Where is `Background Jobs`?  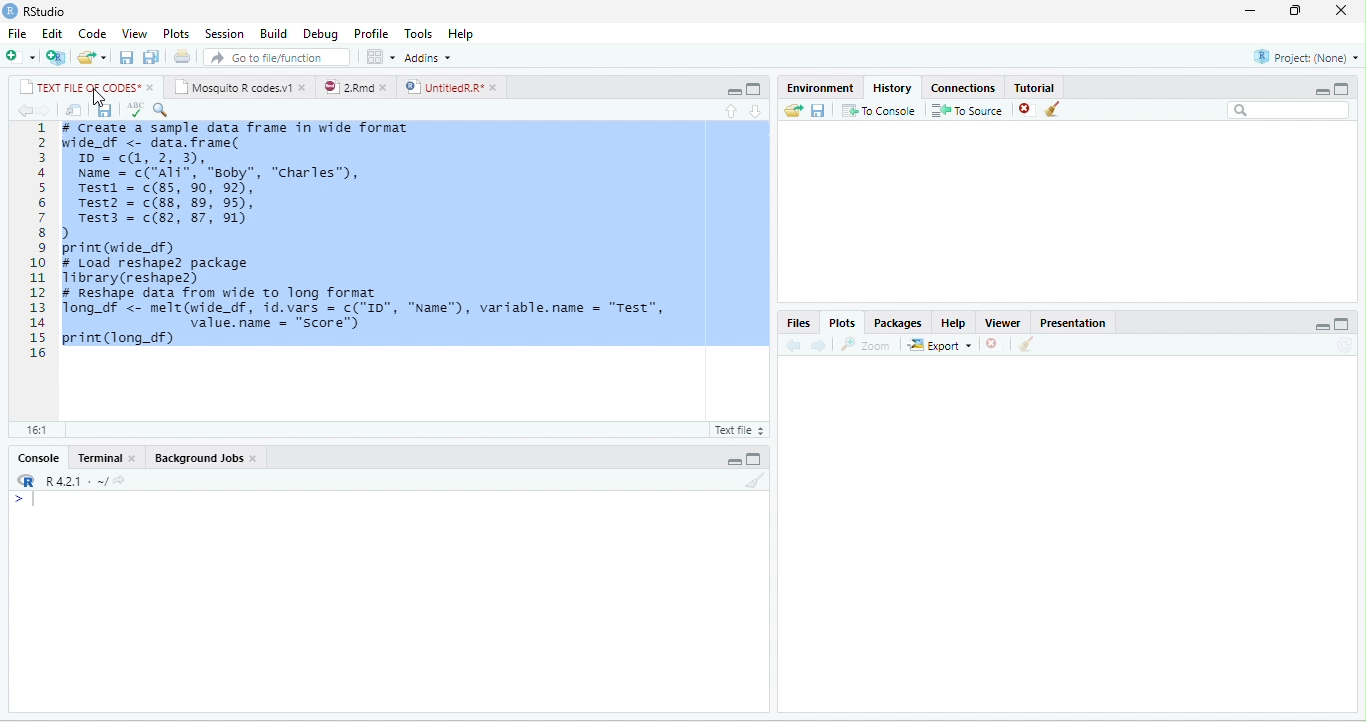
Background Jobs is located at coordinates (197, 457).